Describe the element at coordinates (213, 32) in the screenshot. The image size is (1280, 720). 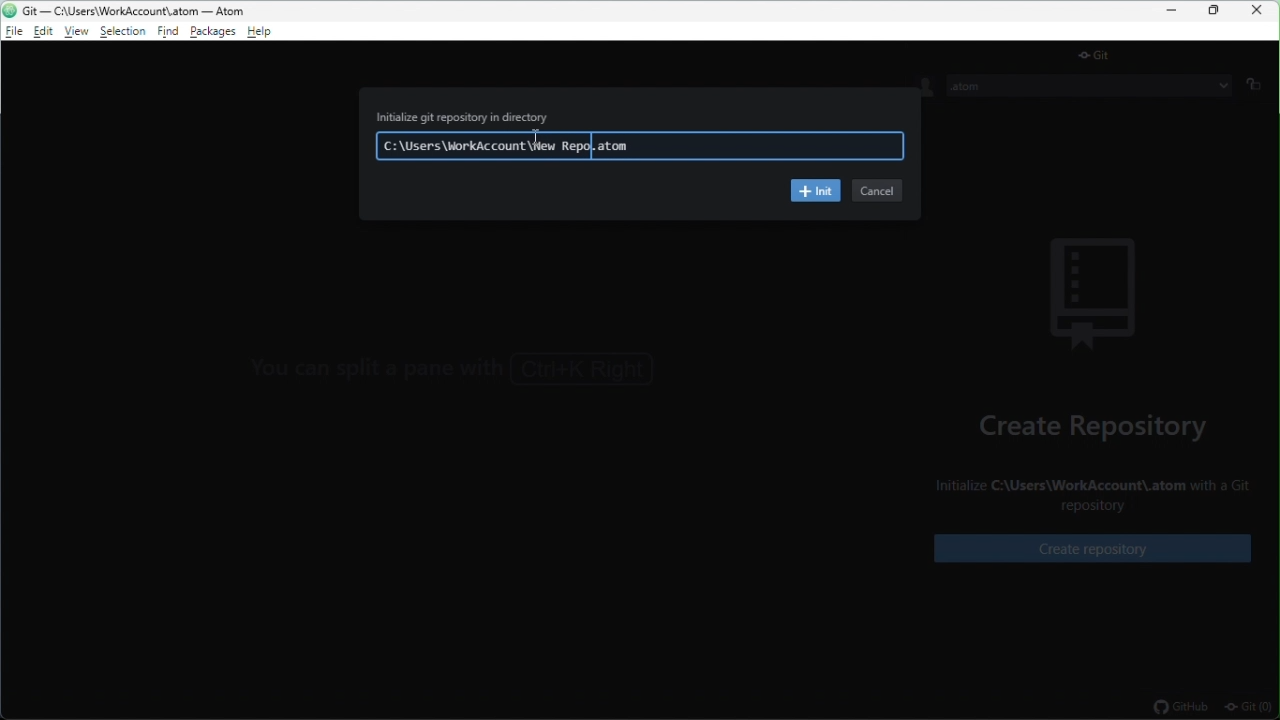
I see `package` at that location.